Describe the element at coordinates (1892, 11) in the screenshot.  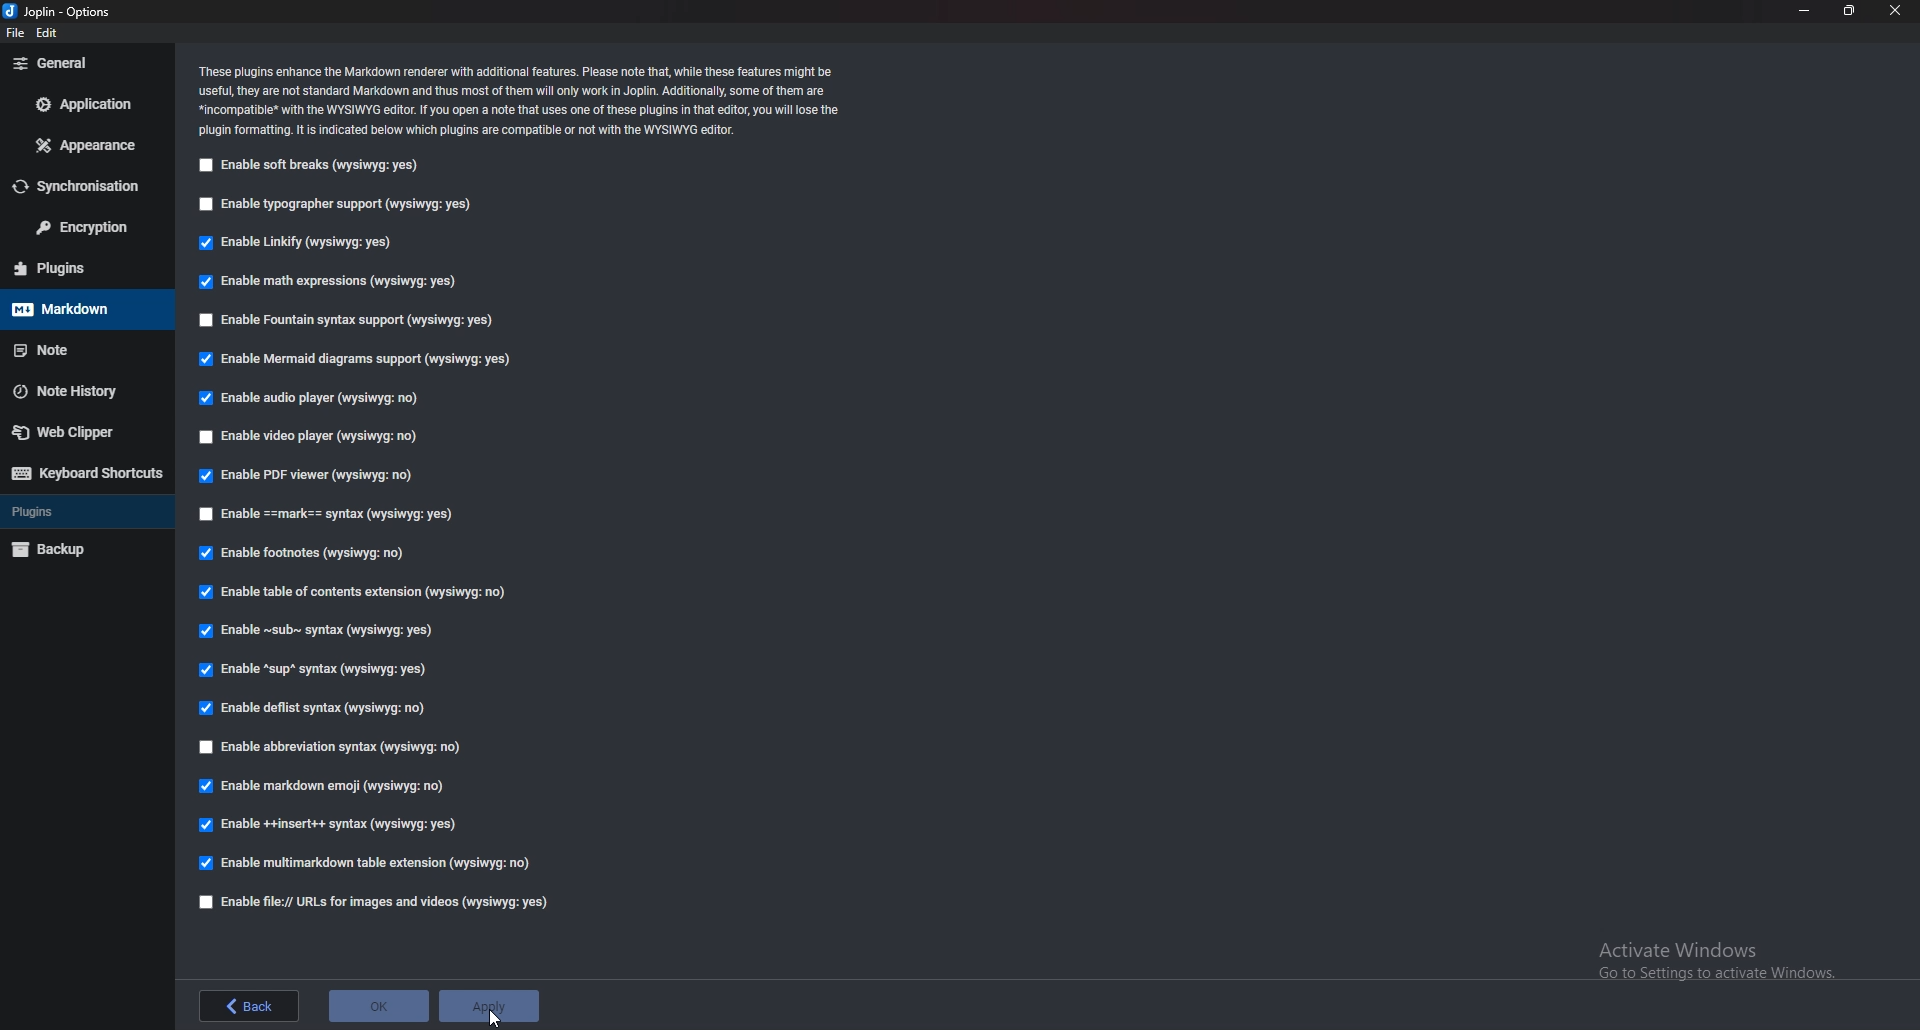
I see `close` at that location.